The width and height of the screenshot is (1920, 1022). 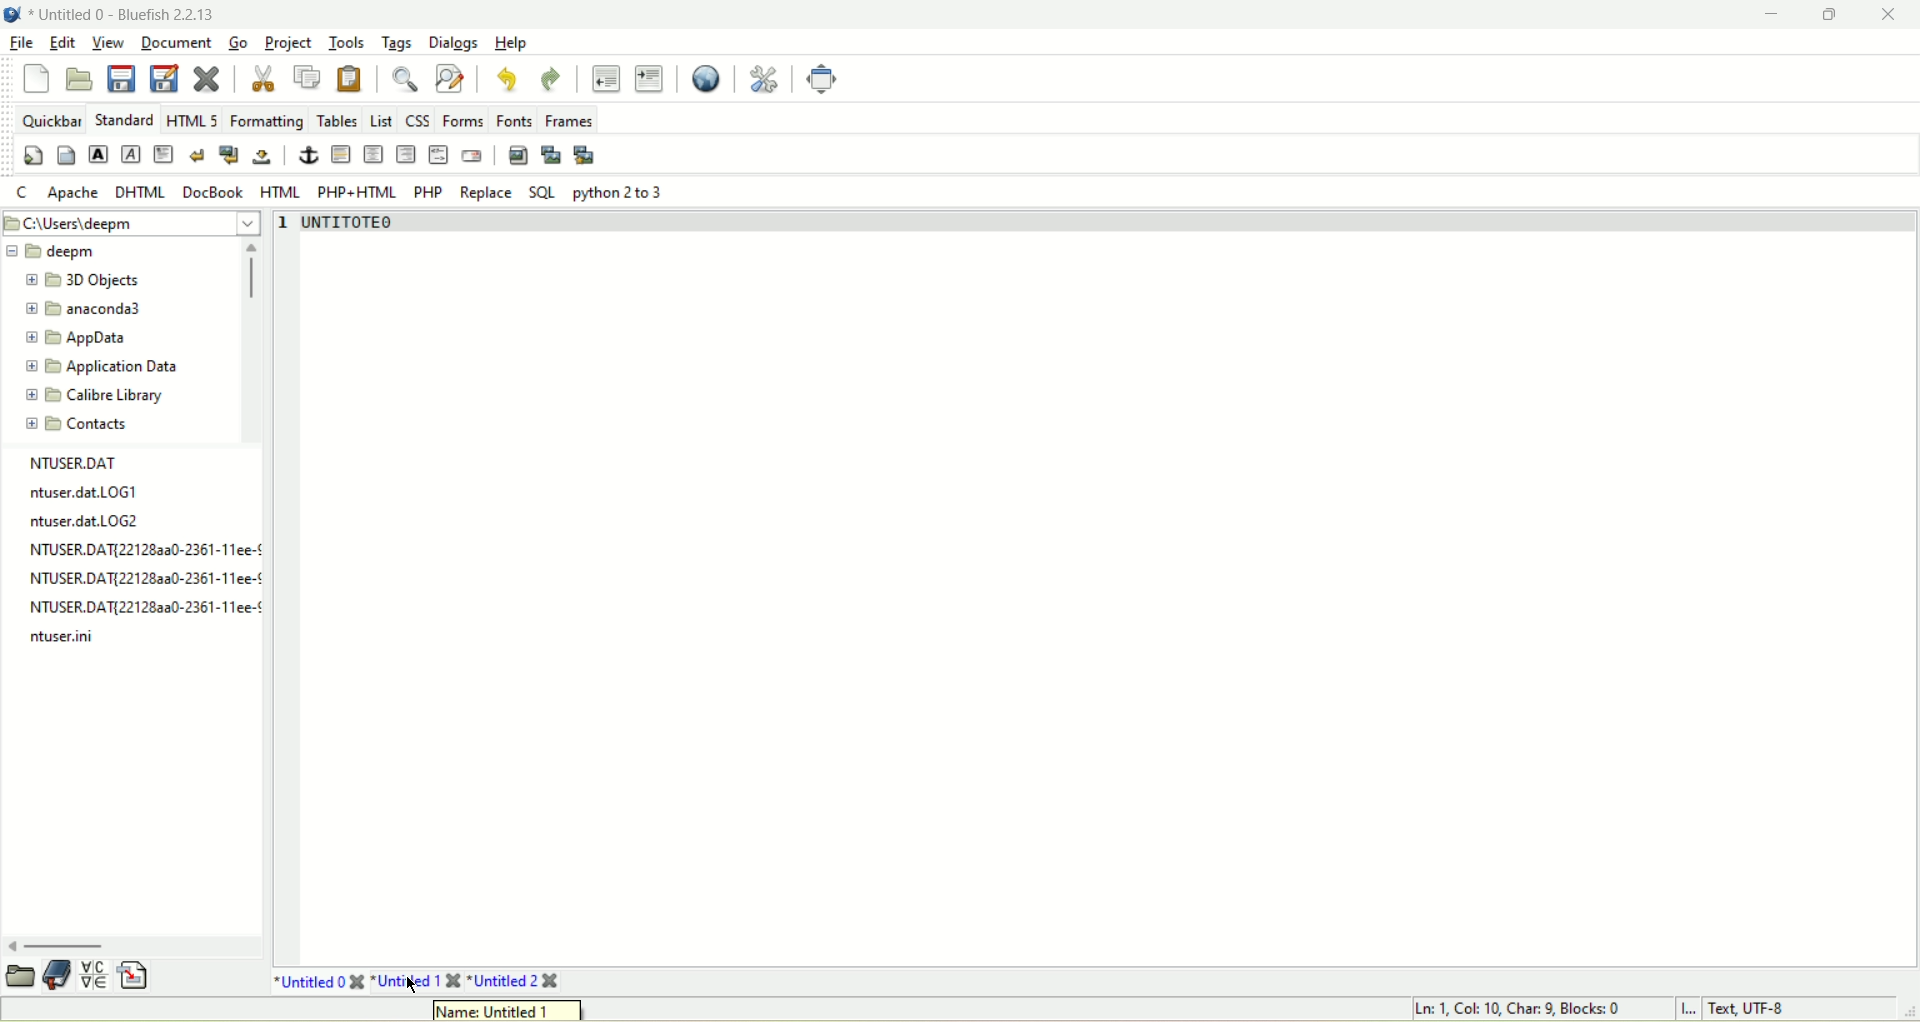 I want to click on quickbar, so click(x=49, y=117).